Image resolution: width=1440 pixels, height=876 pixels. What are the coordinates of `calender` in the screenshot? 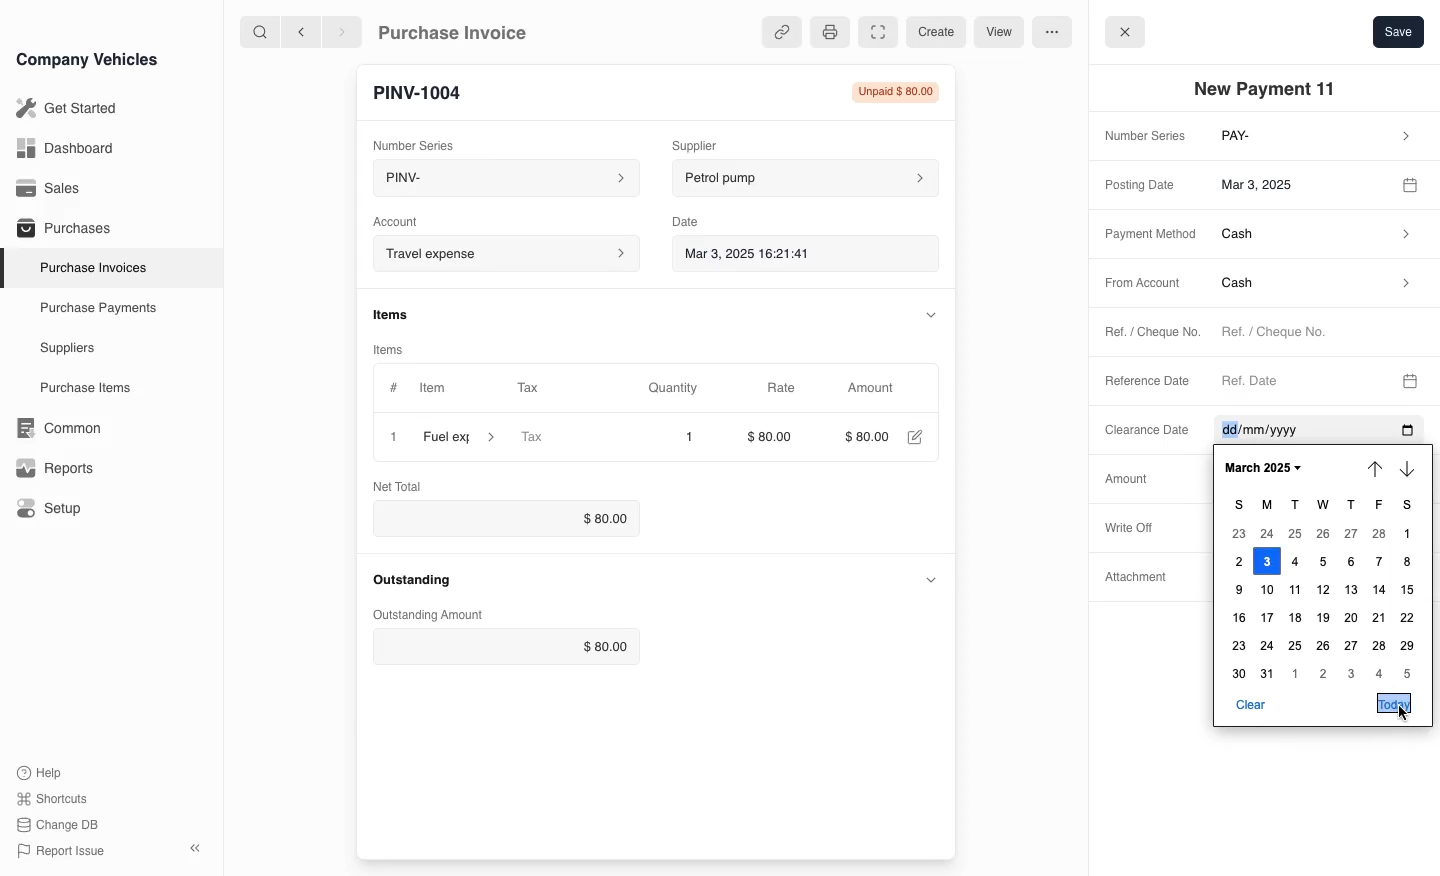 It's located at (1405, 431).